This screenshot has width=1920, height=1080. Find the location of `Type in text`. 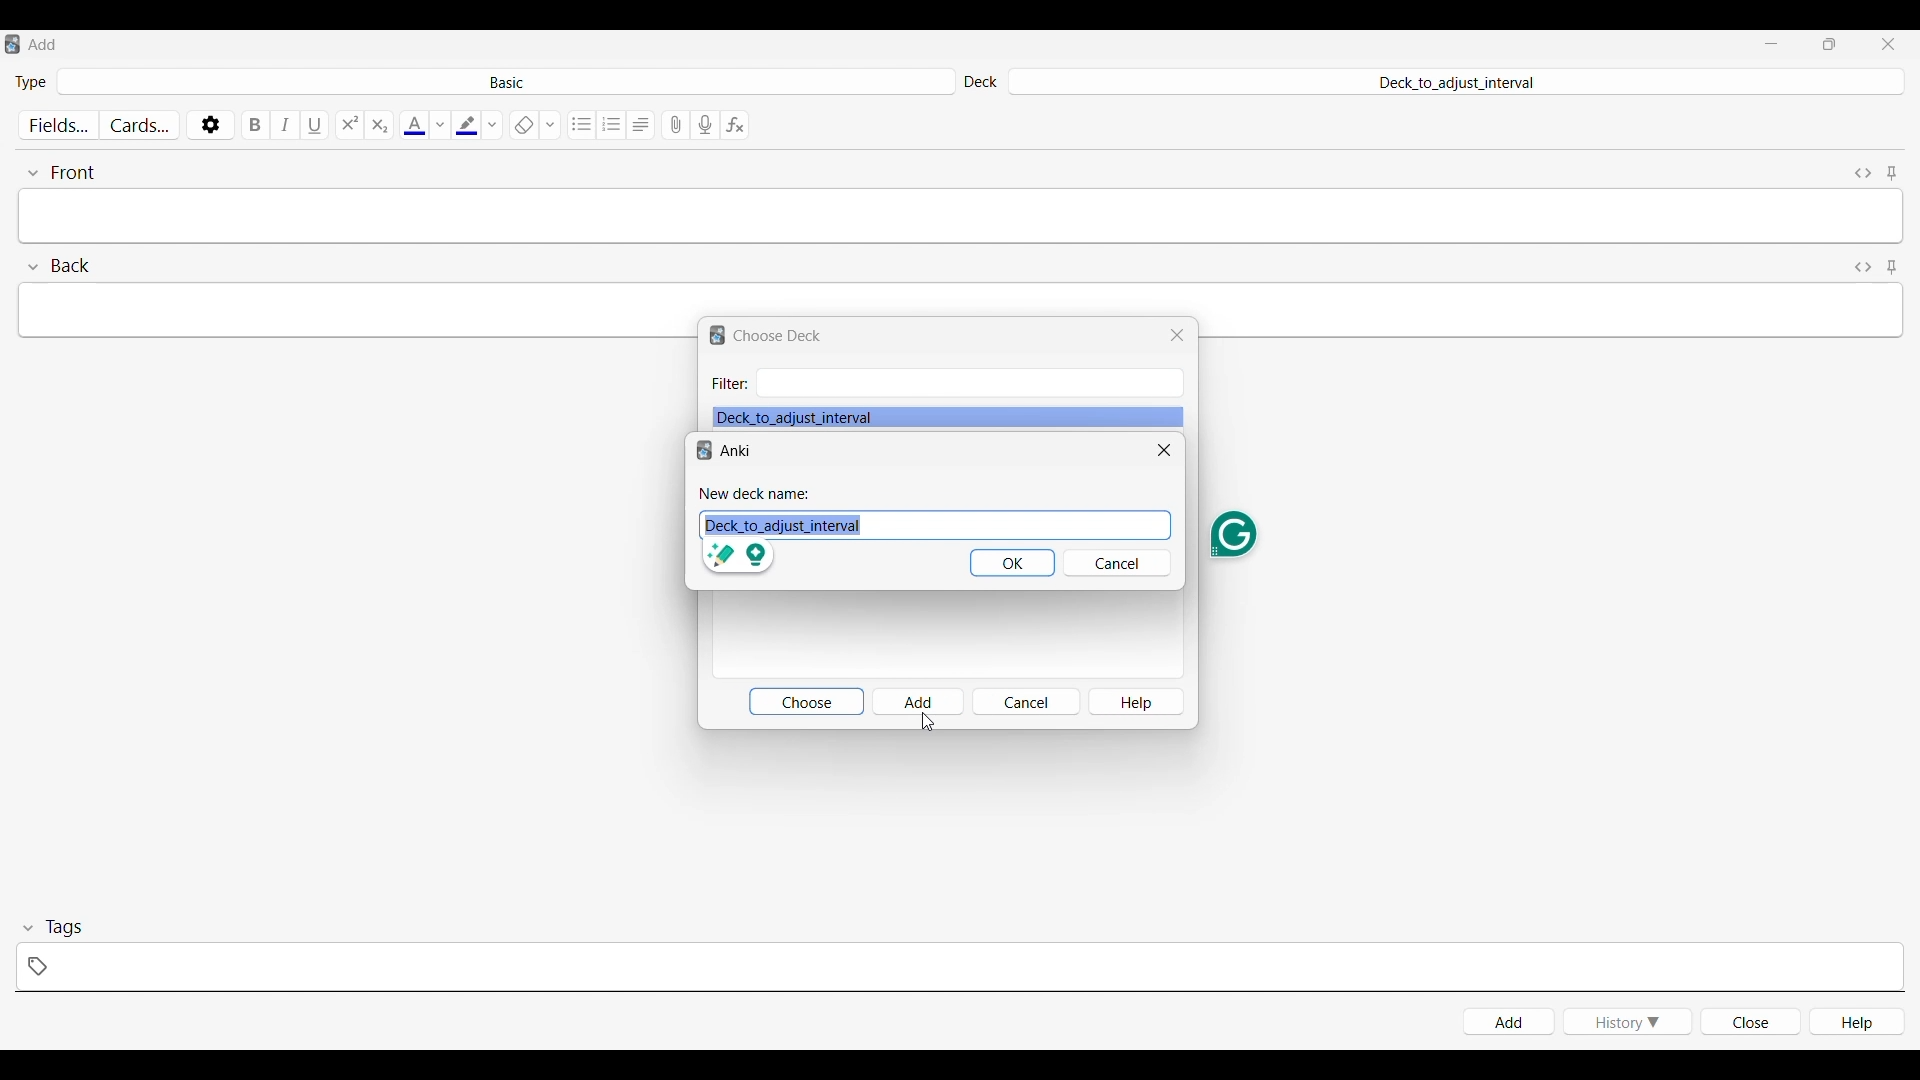

Type in text is located at coordinates (961, 216).